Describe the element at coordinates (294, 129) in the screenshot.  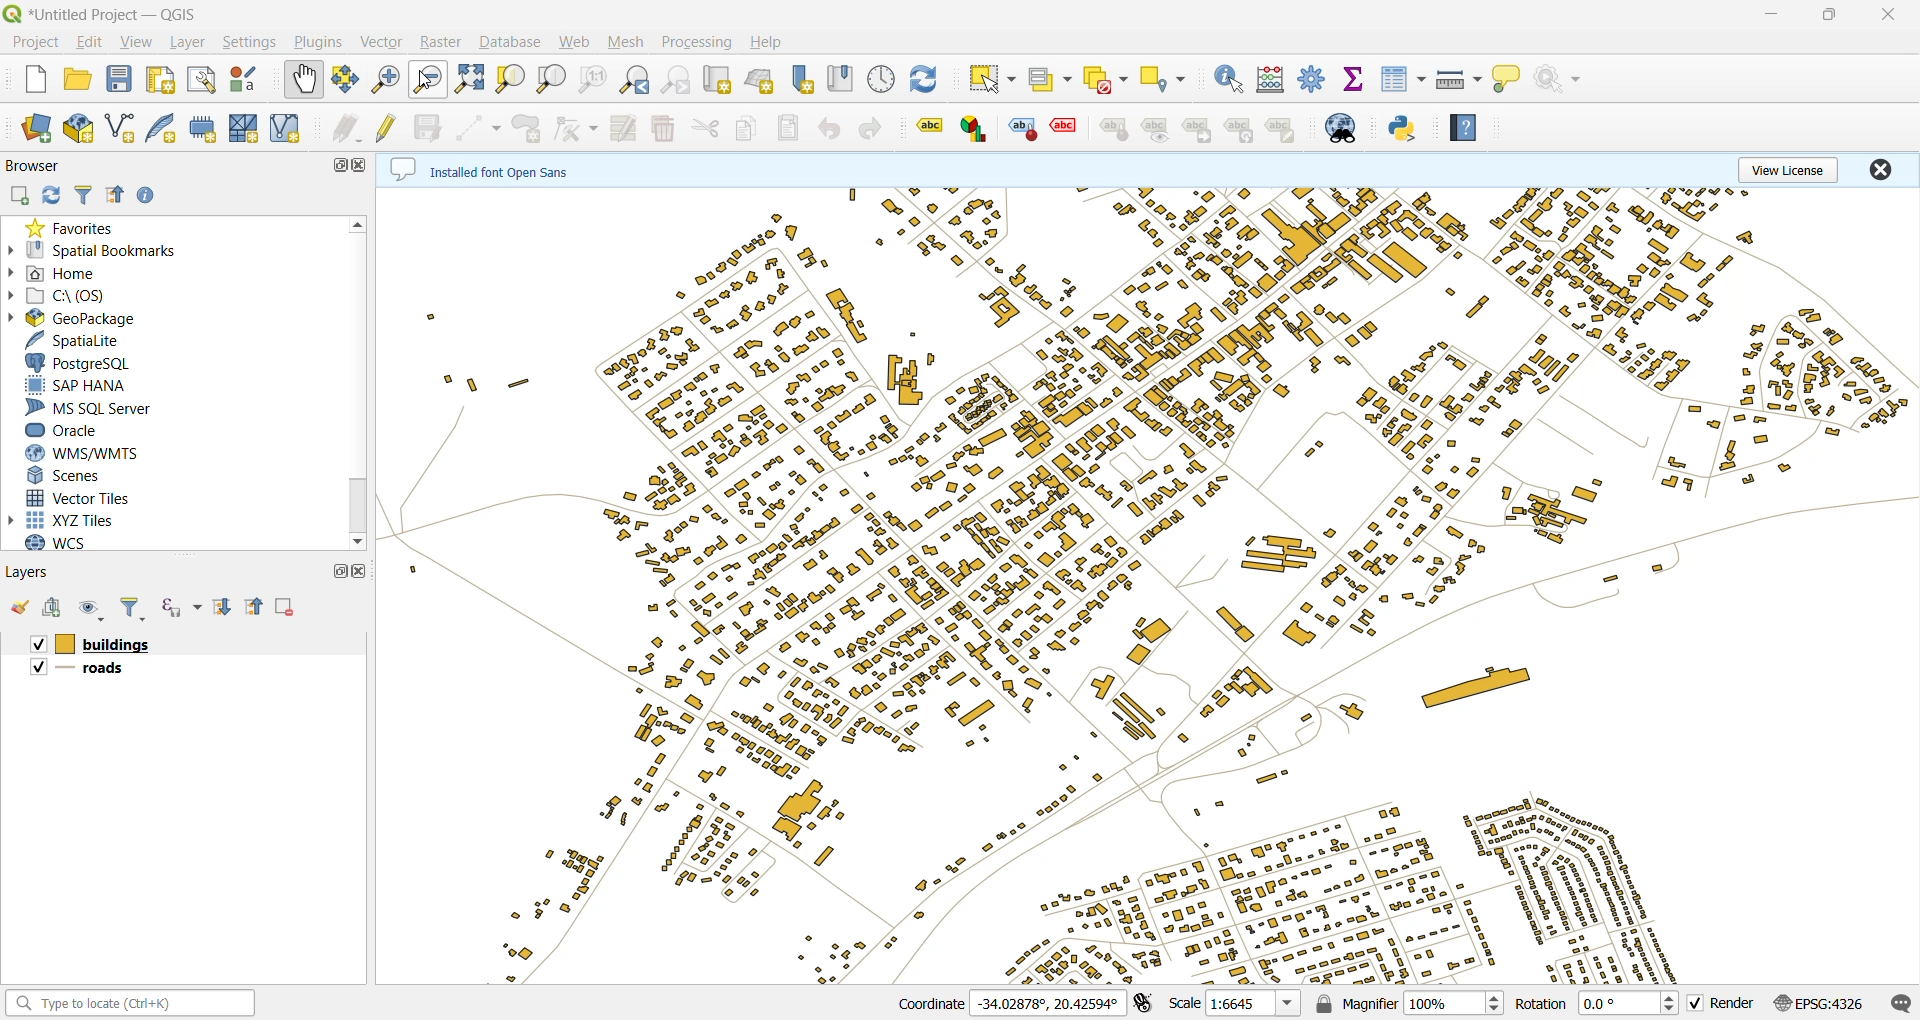
I see `new virtual layer` at that location.